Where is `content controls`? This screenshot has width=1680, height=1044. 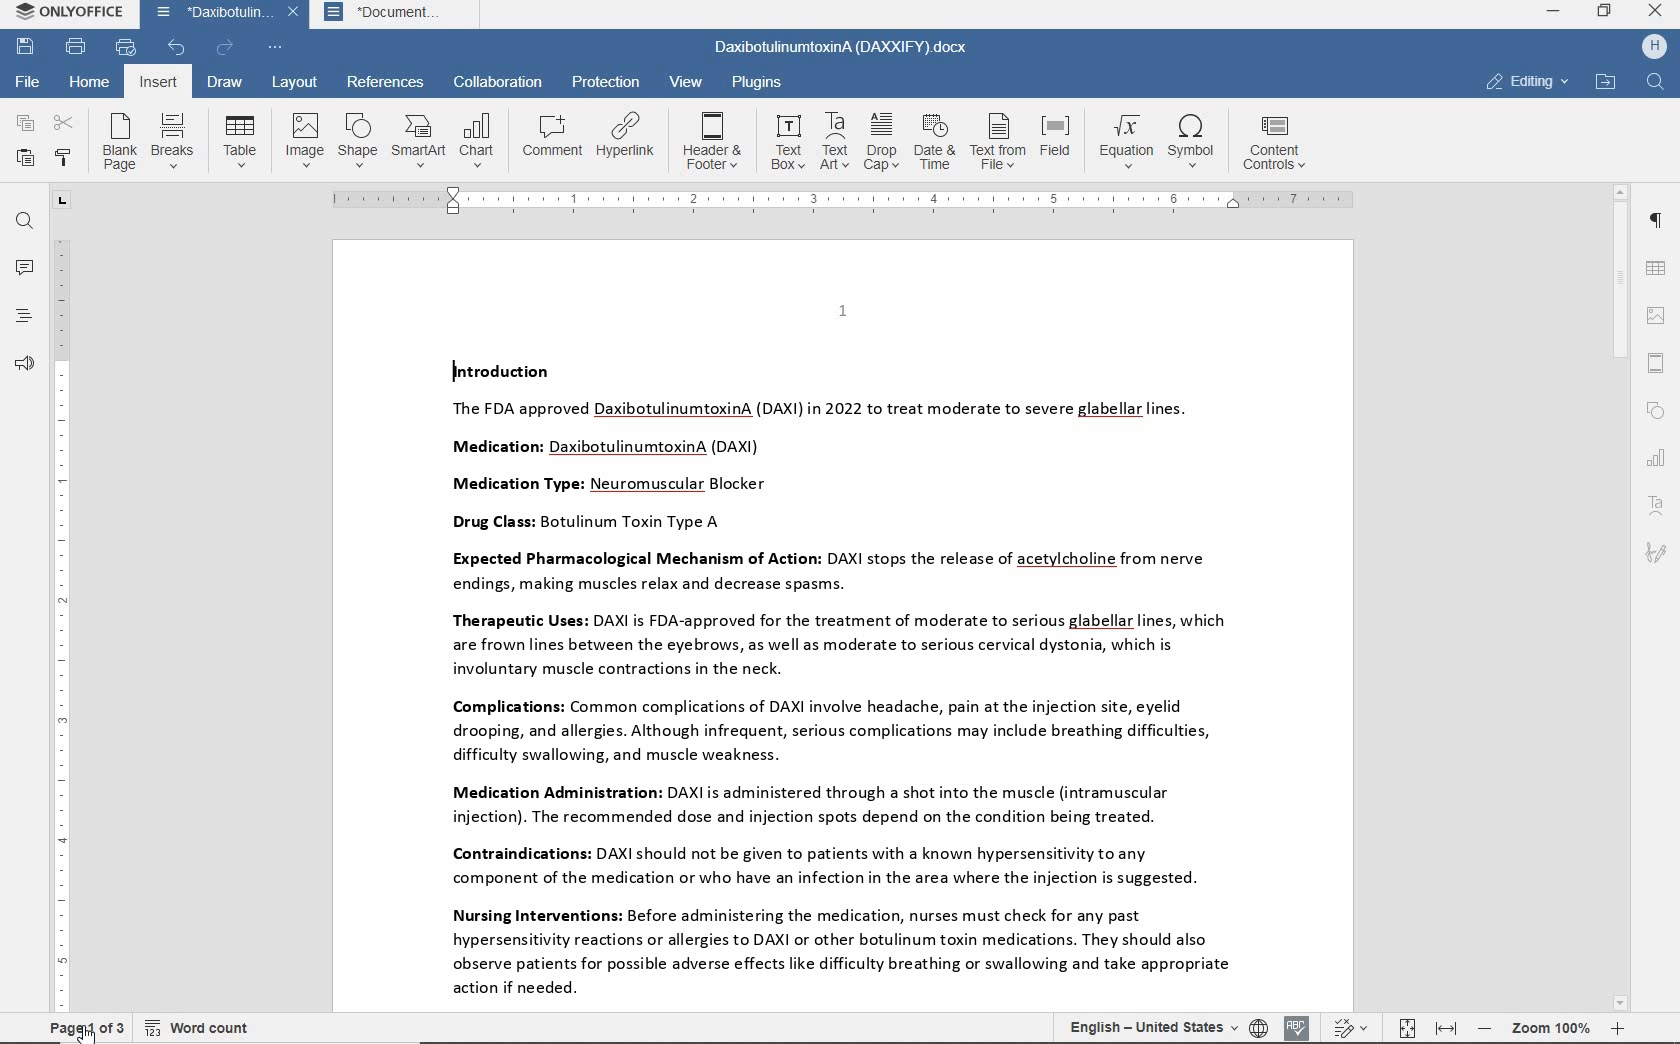 content controls is located at coordinates (1281, 143).